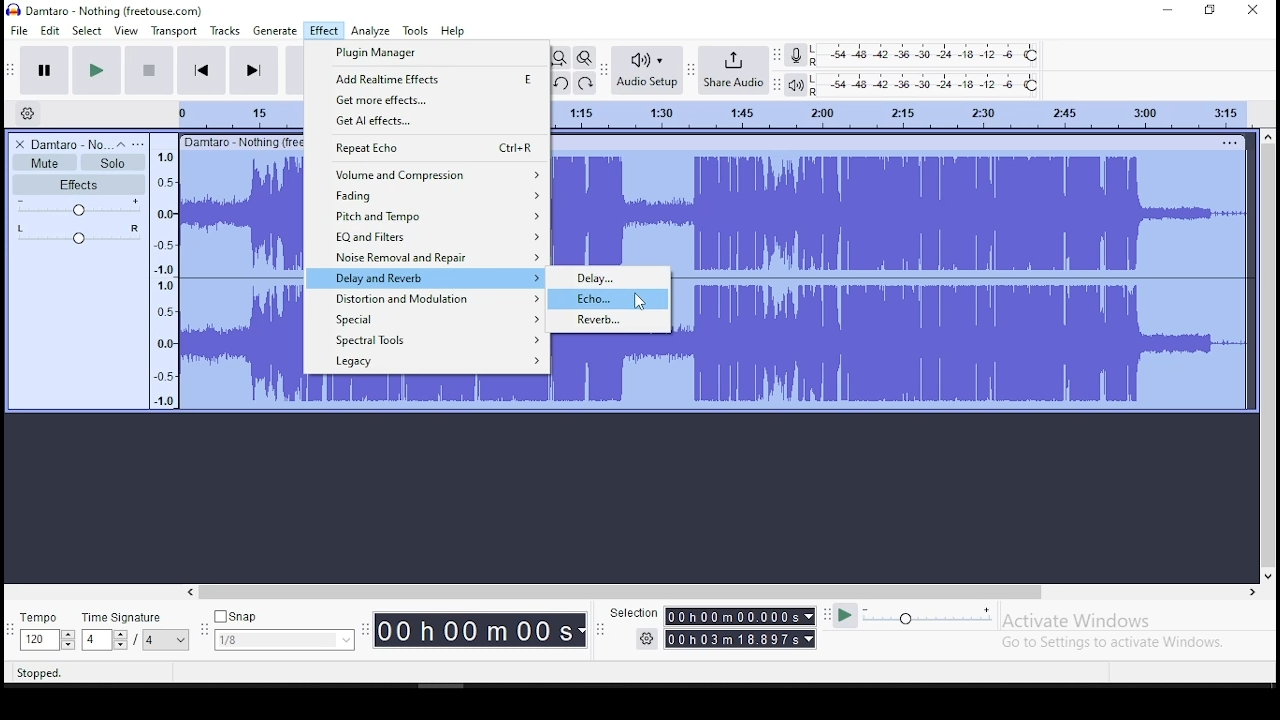  Describe the element at coordinates (809, 639) in the screenshot. I see `Drop down` at that location.